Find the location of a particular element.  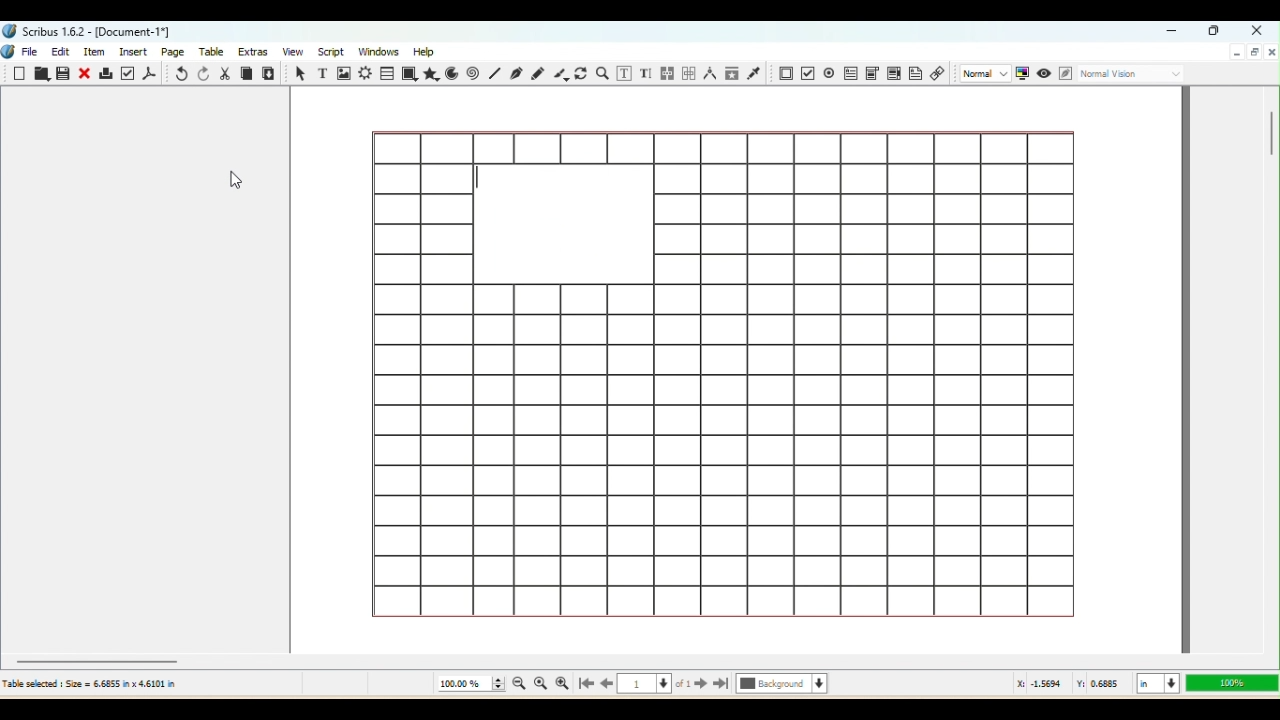

Close is located at coordinates (1254, 29).